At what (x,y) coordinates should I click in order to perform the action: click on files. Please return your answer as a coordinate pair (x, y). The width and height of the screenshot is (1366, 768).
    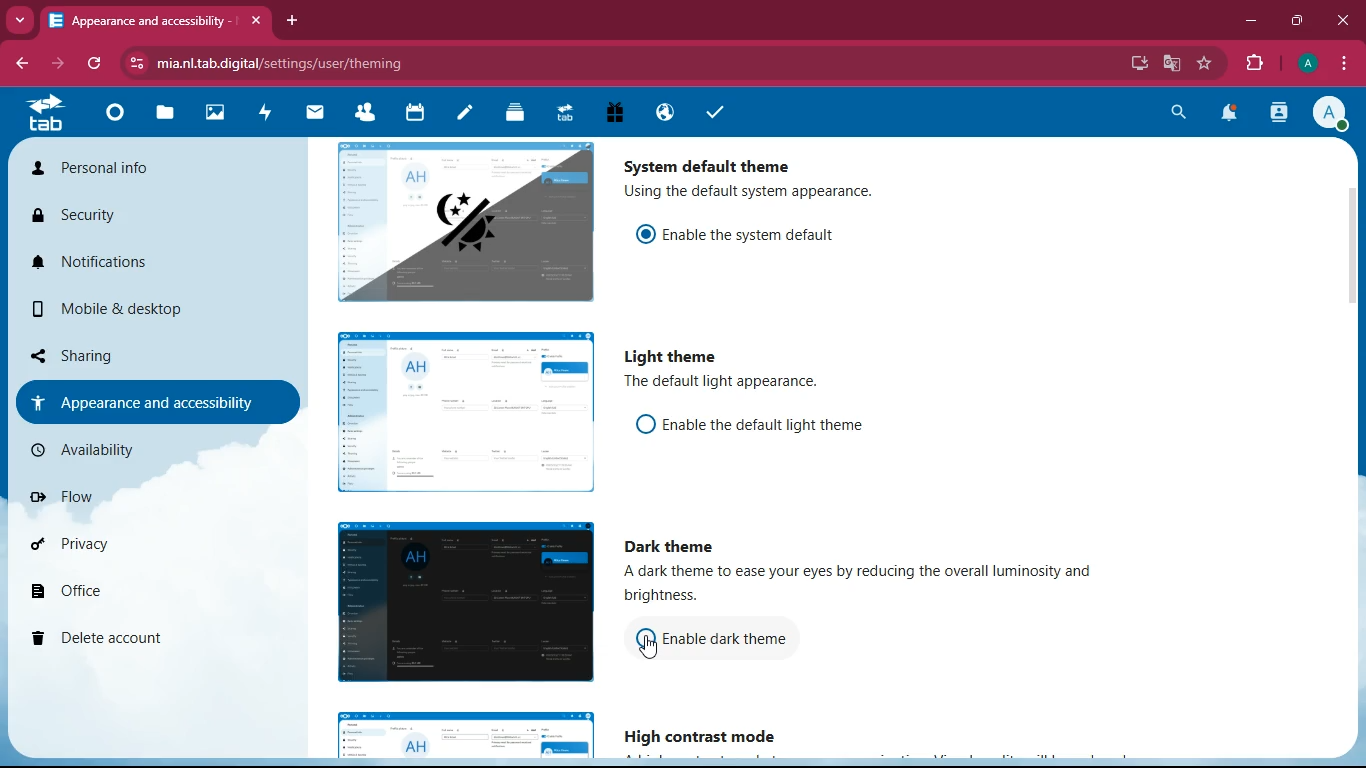
    Looking at the image, I should click on (167, 116).